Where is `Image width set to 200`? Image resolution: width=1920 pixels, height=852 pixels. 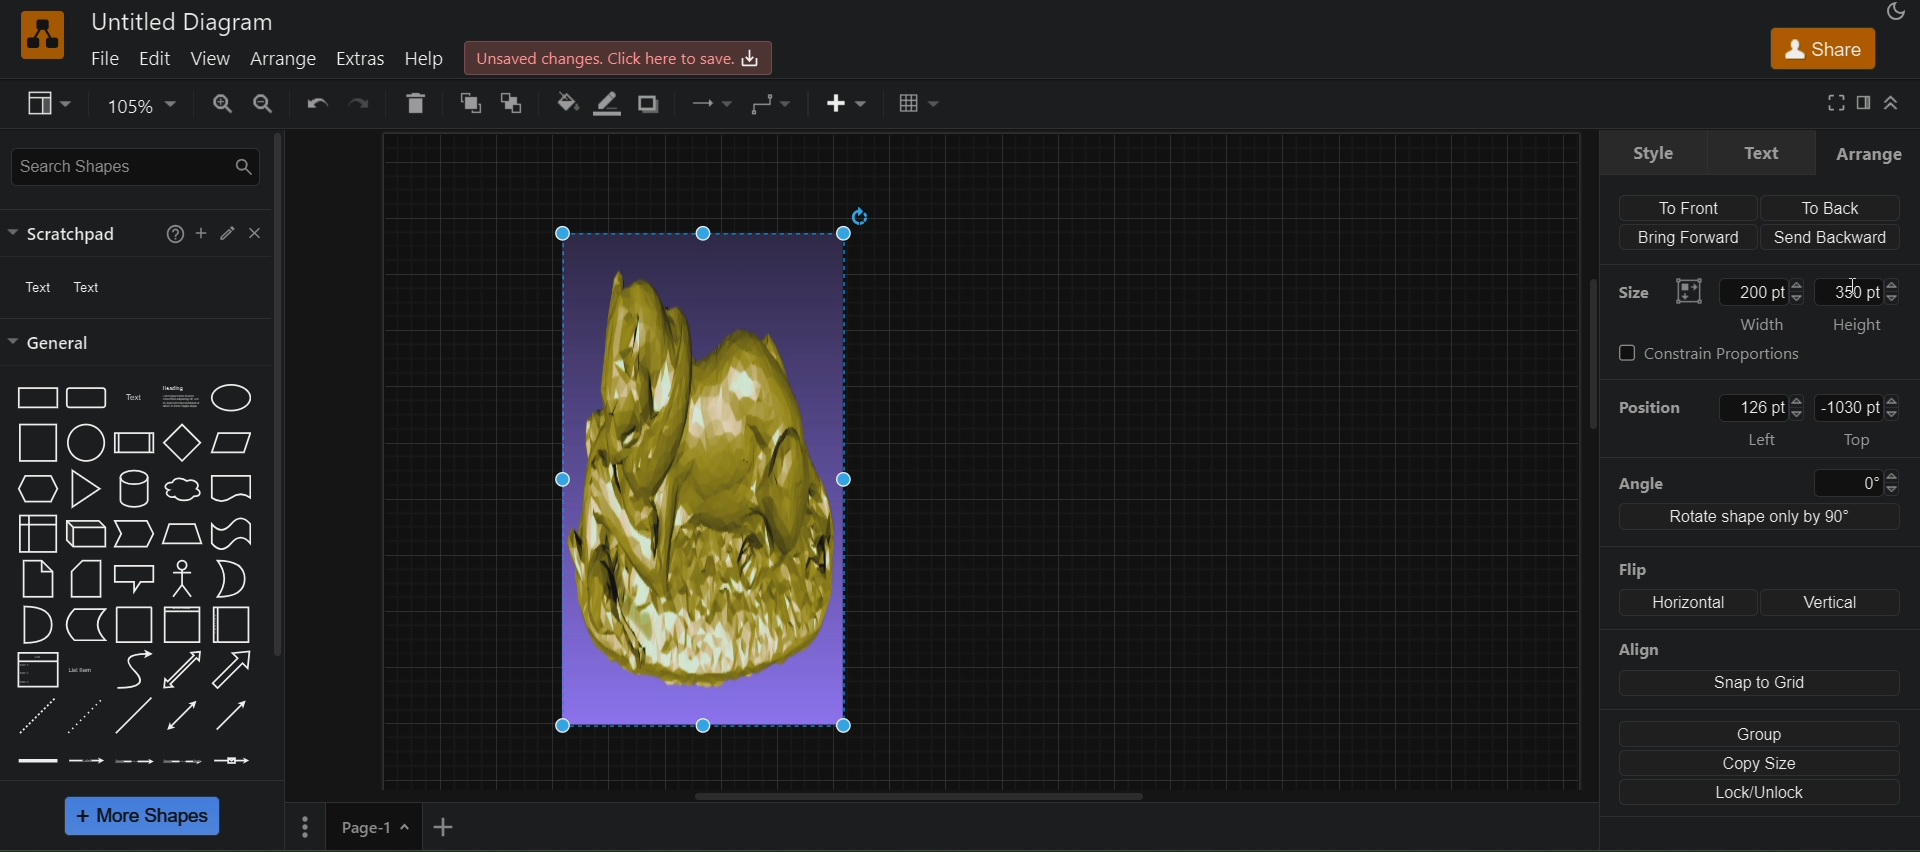 Image width set to 200 is located at coordinates (721, 472).